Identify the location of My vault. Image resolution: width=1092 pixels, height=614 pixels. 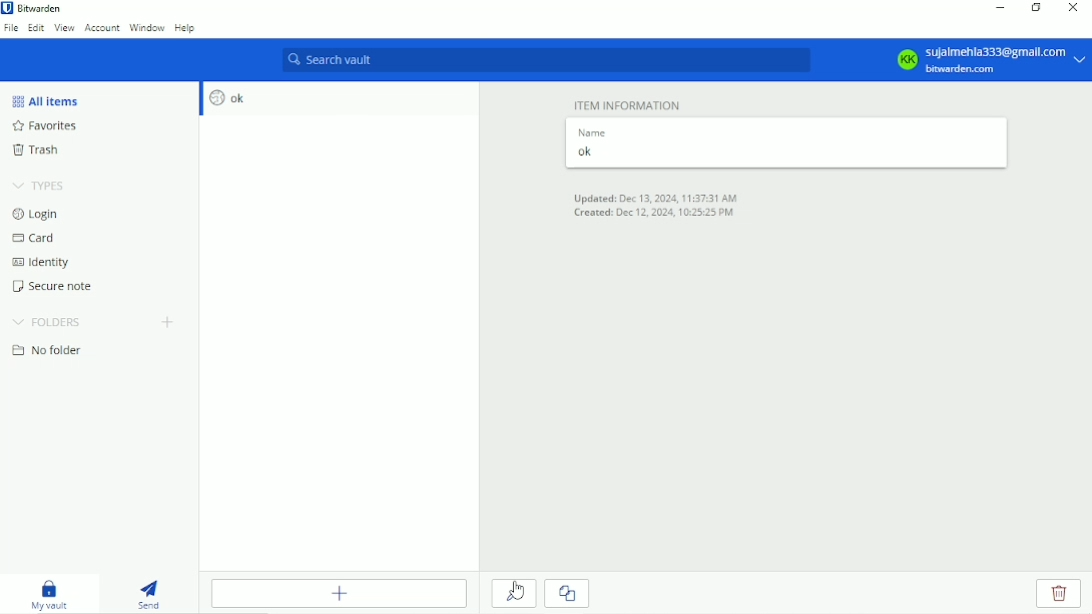
(53, 594).